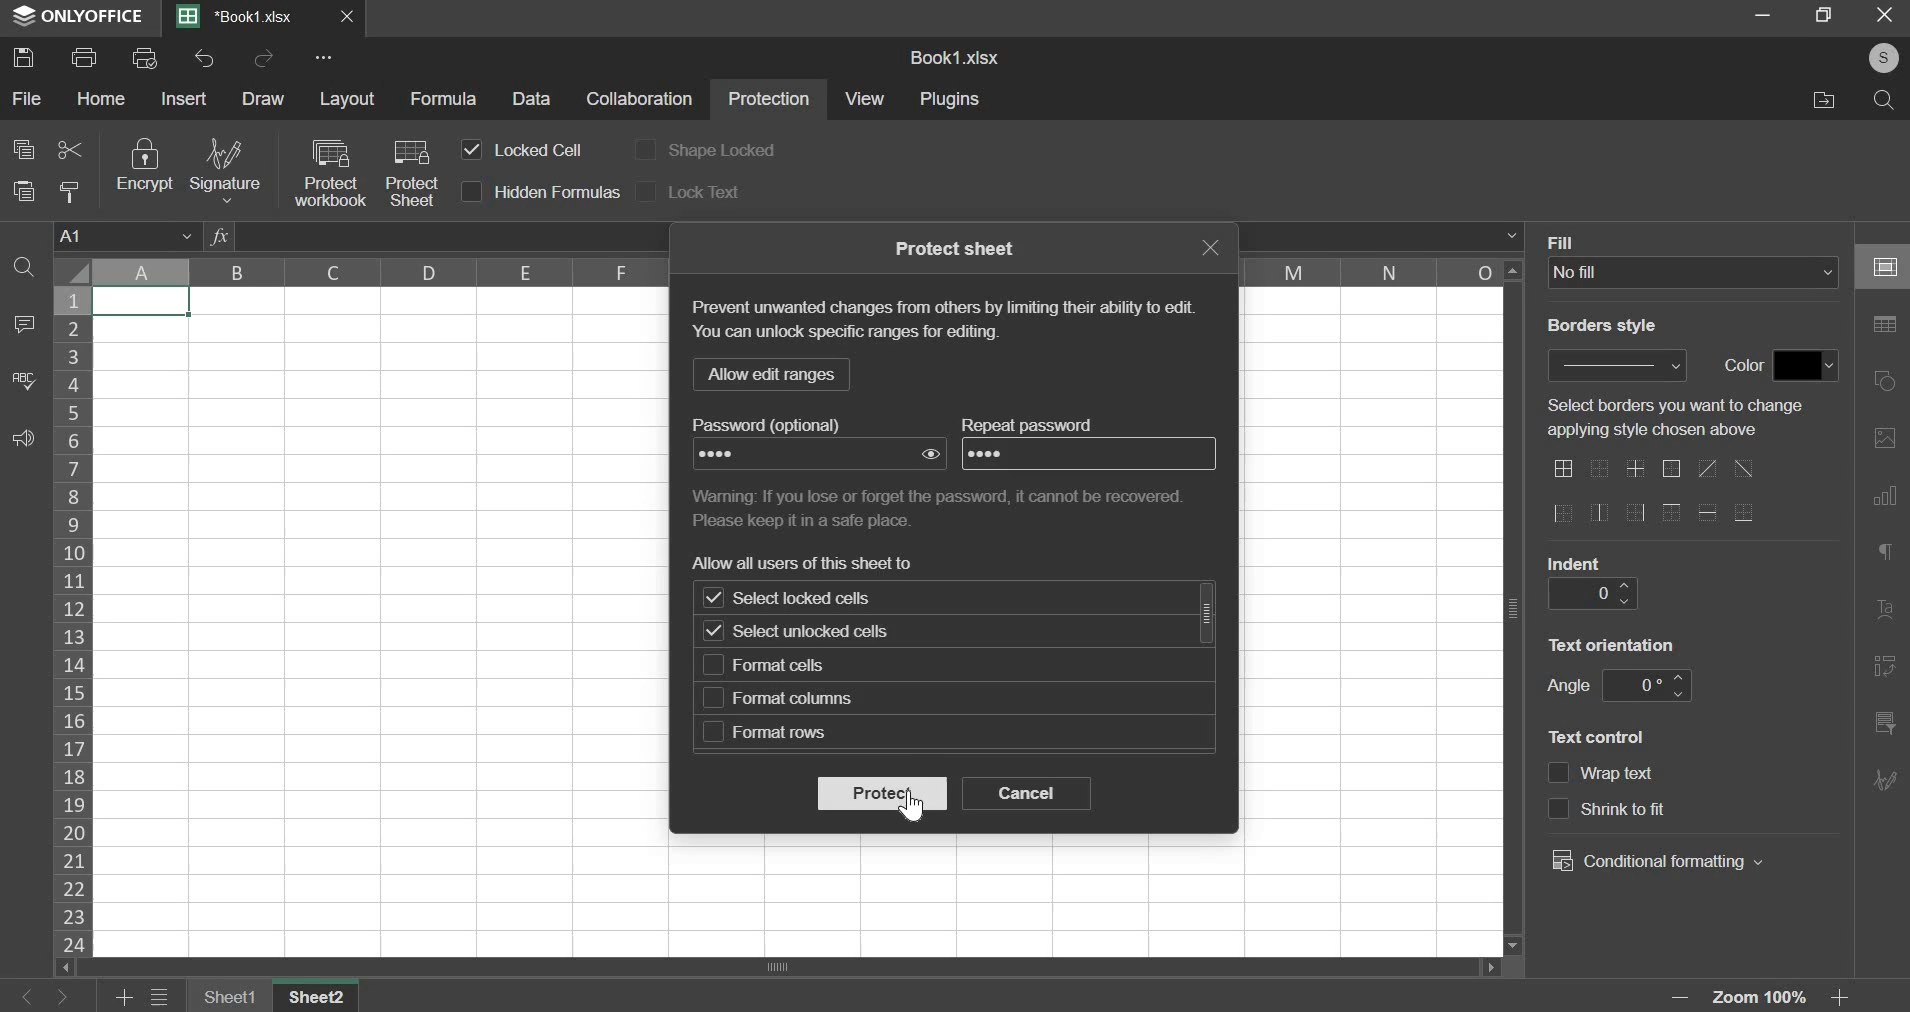  I want to click on fill type, so click(1694, 273).